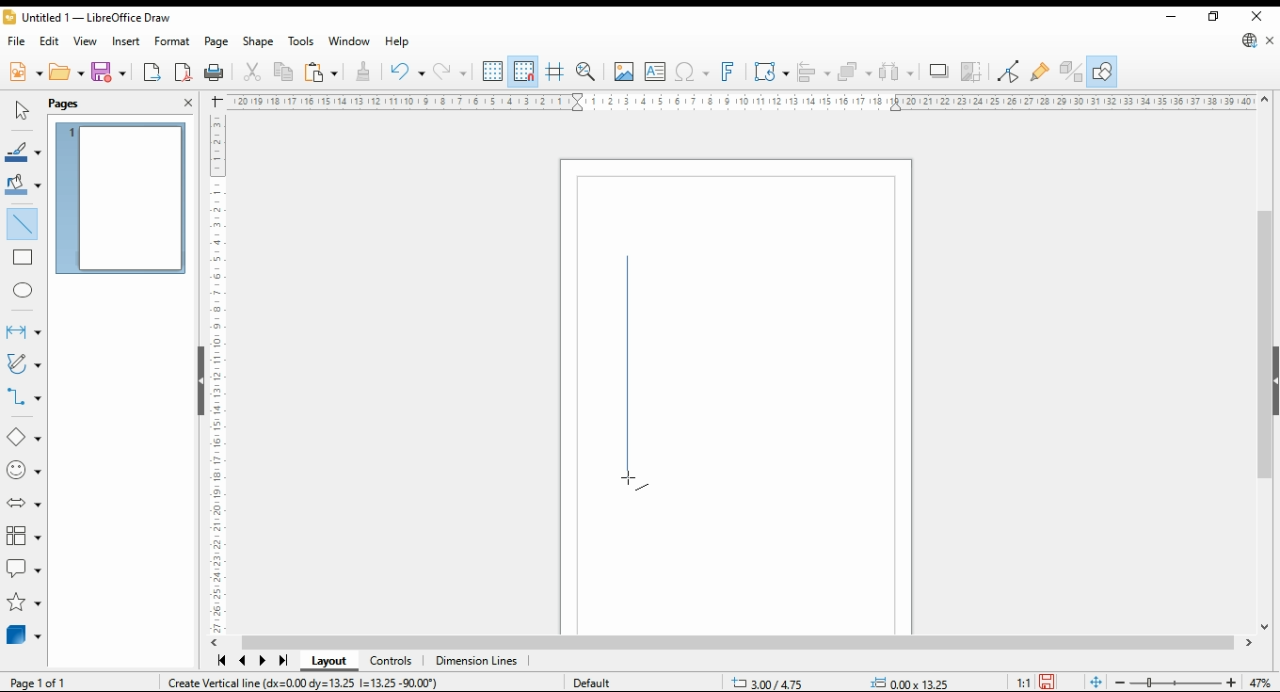  Describe the element at coordinates (556, 70) in the screenshot. I see `helplines for moving` at that location.